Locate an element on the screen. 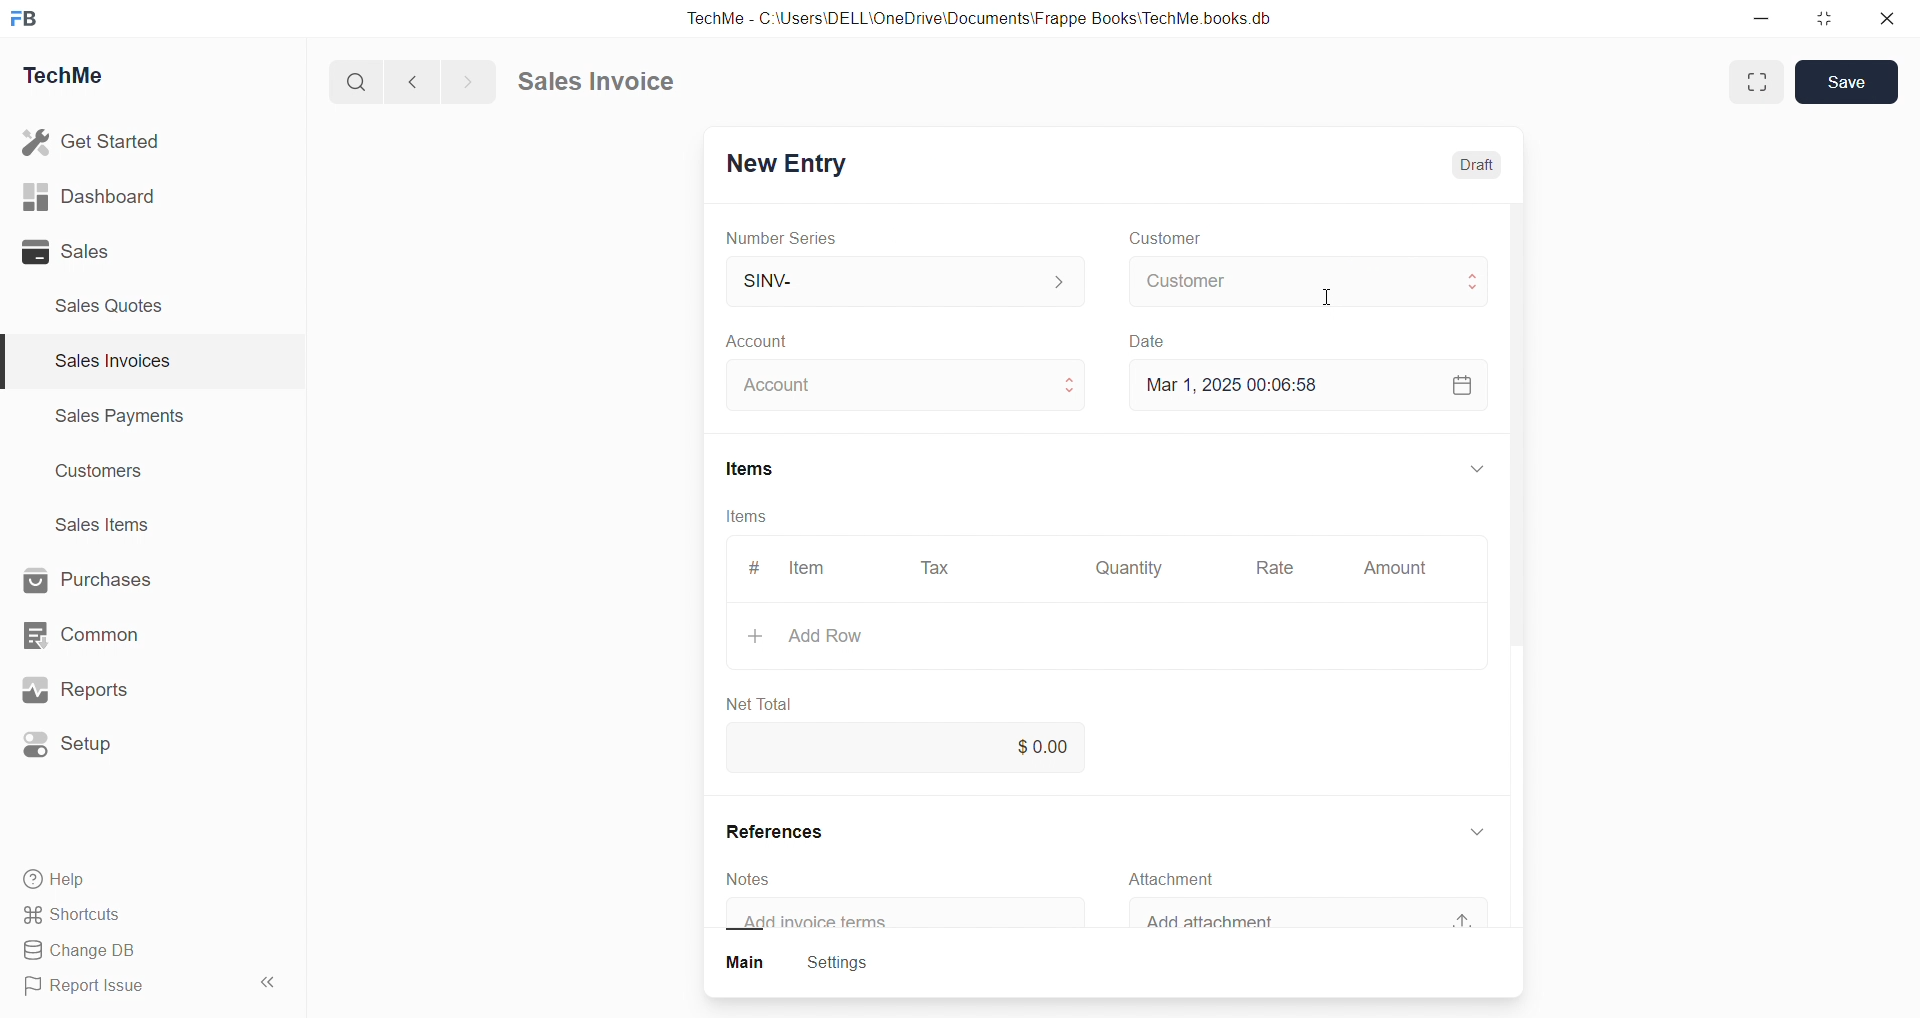 This screenshot has height=1018, width=1920. References is located at coordinates (796, 832).